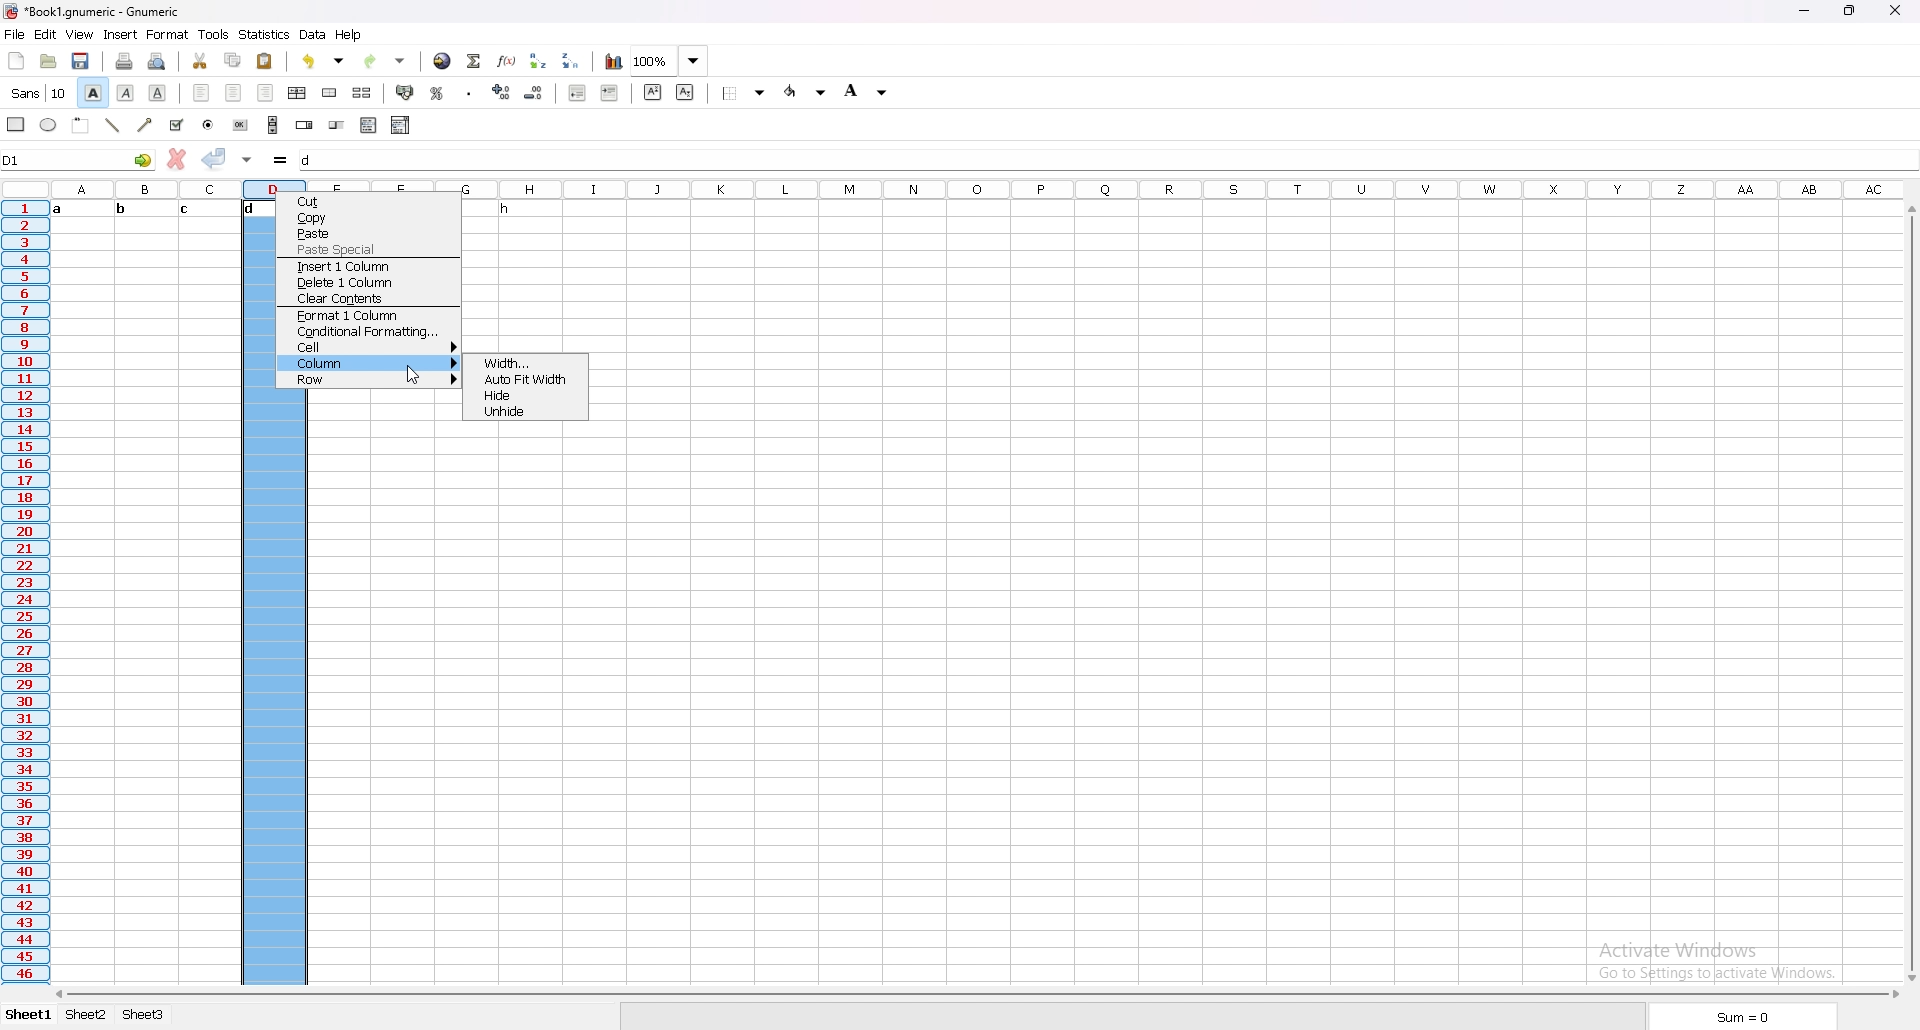 The width and height of the screenshot is (1920, 1030). Describe the element at coordinates (369, 233) in the screenshot. I see `paste` at that location.